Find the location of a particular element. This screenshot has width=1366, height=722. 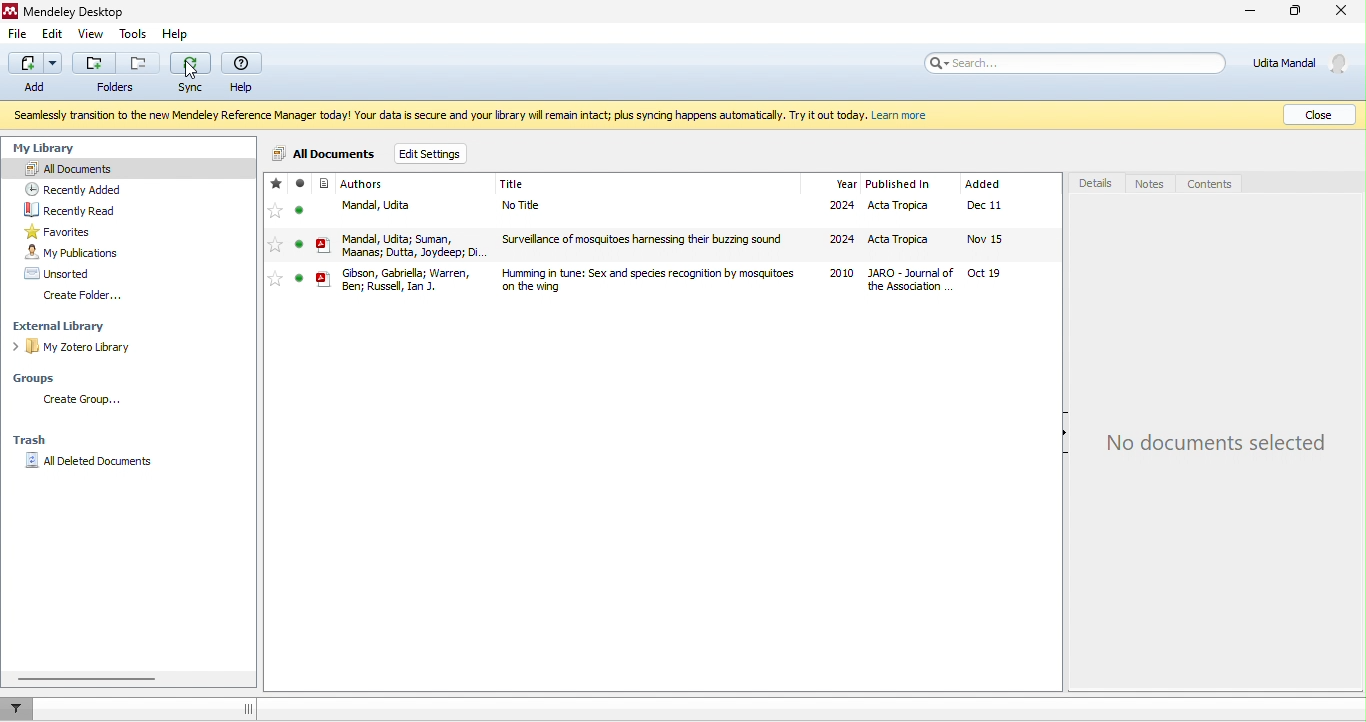

stared is located at coordinates (277, 183).